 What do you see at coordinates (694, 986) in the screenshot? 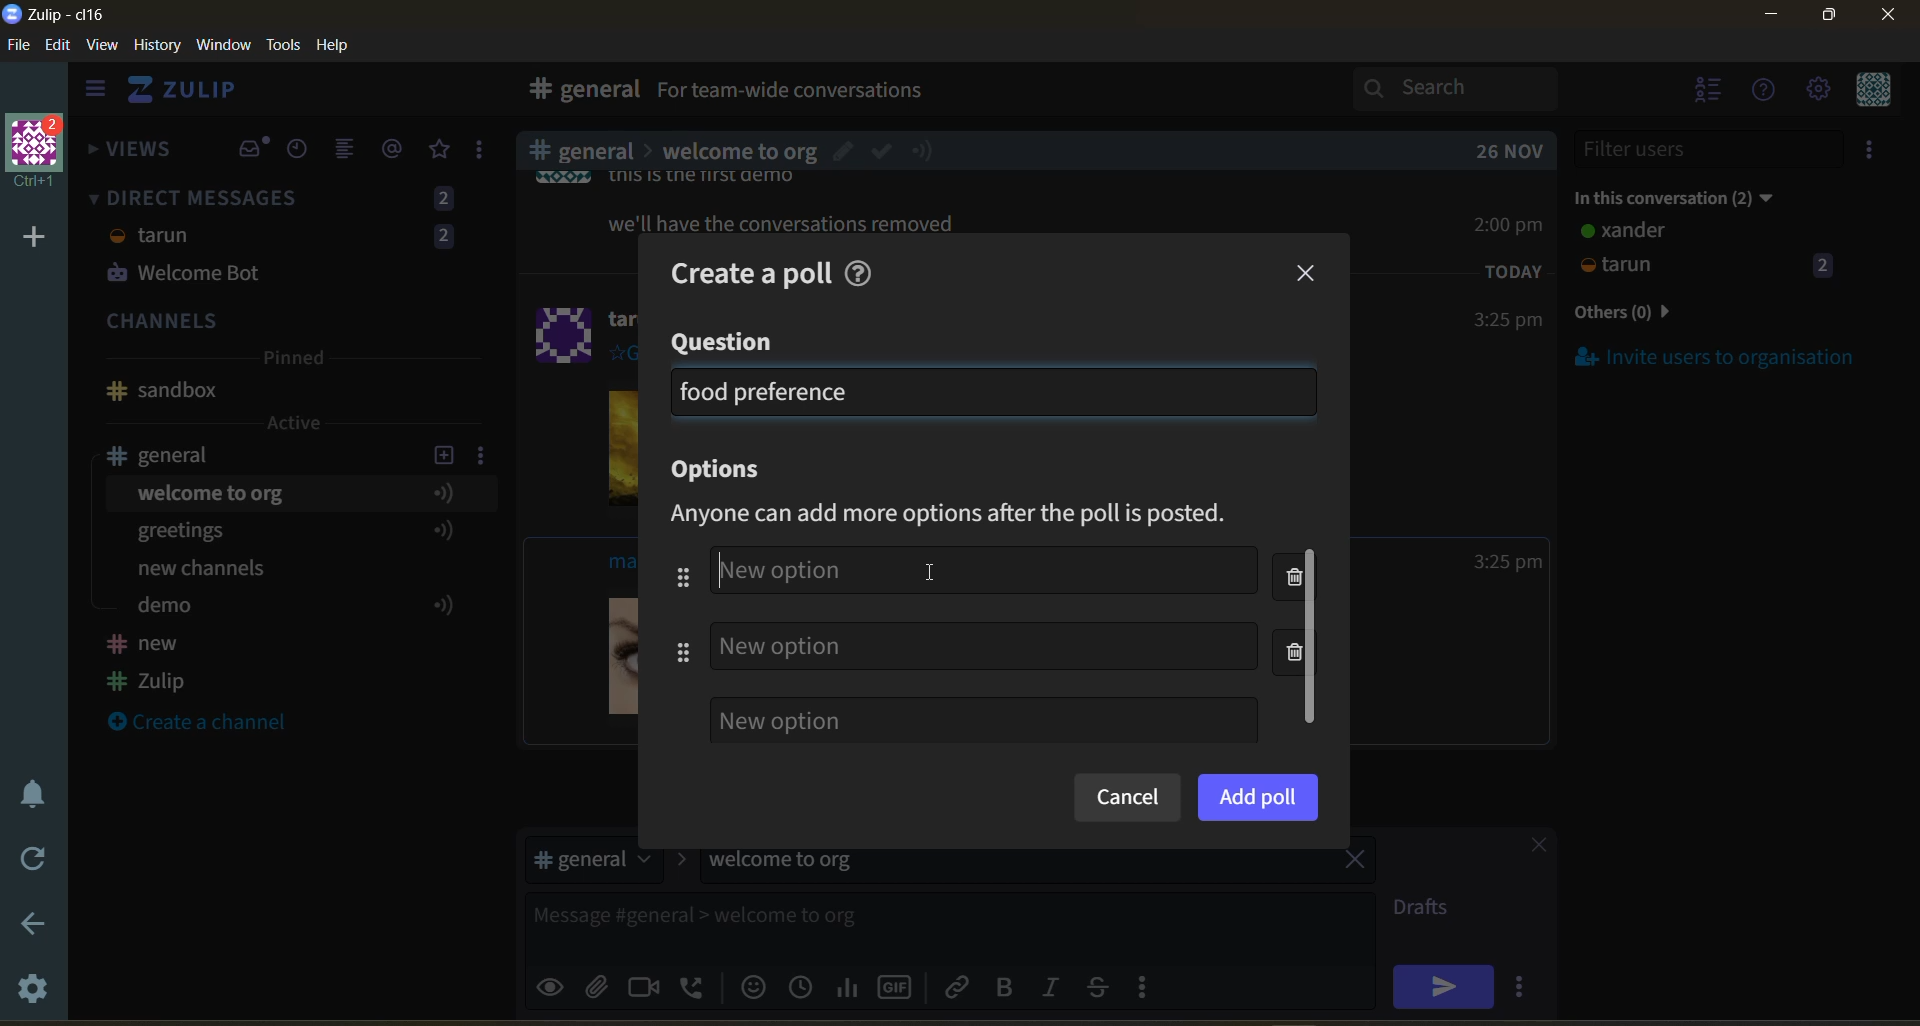
I see `add voice call` at bounding box center [694, 986].